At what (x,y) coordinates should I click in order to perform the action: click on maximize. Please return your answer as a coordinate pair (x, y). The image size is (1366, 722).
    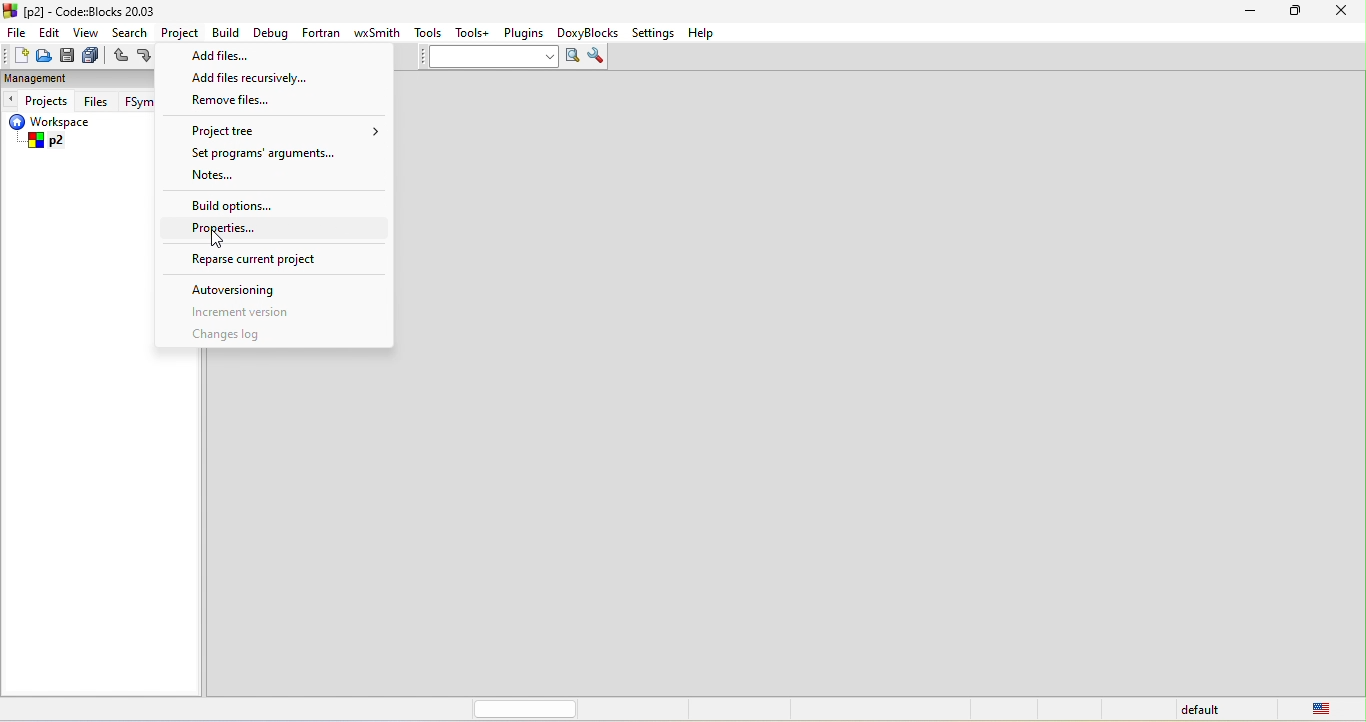
    Looking at the image, I should click on (1296, 15).